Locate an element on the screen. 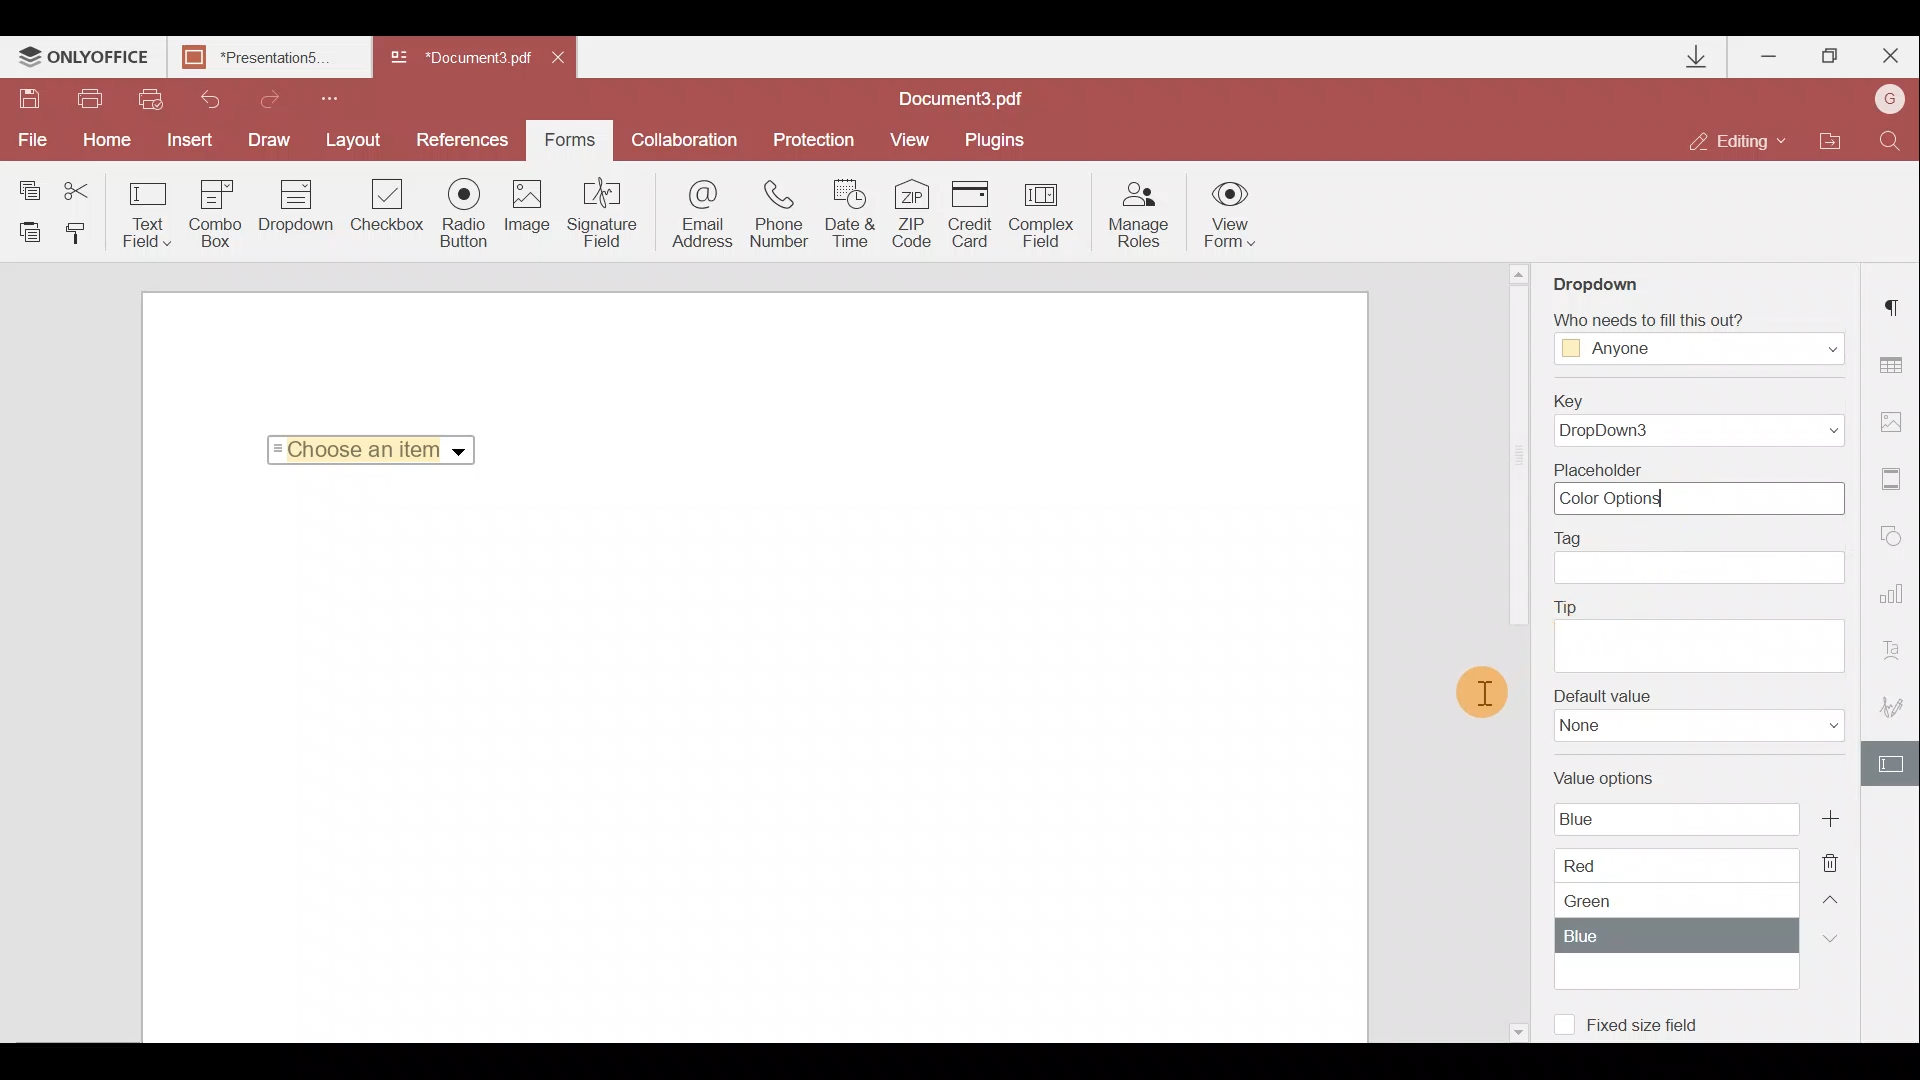  Add is located at coordinates (1829, 818).